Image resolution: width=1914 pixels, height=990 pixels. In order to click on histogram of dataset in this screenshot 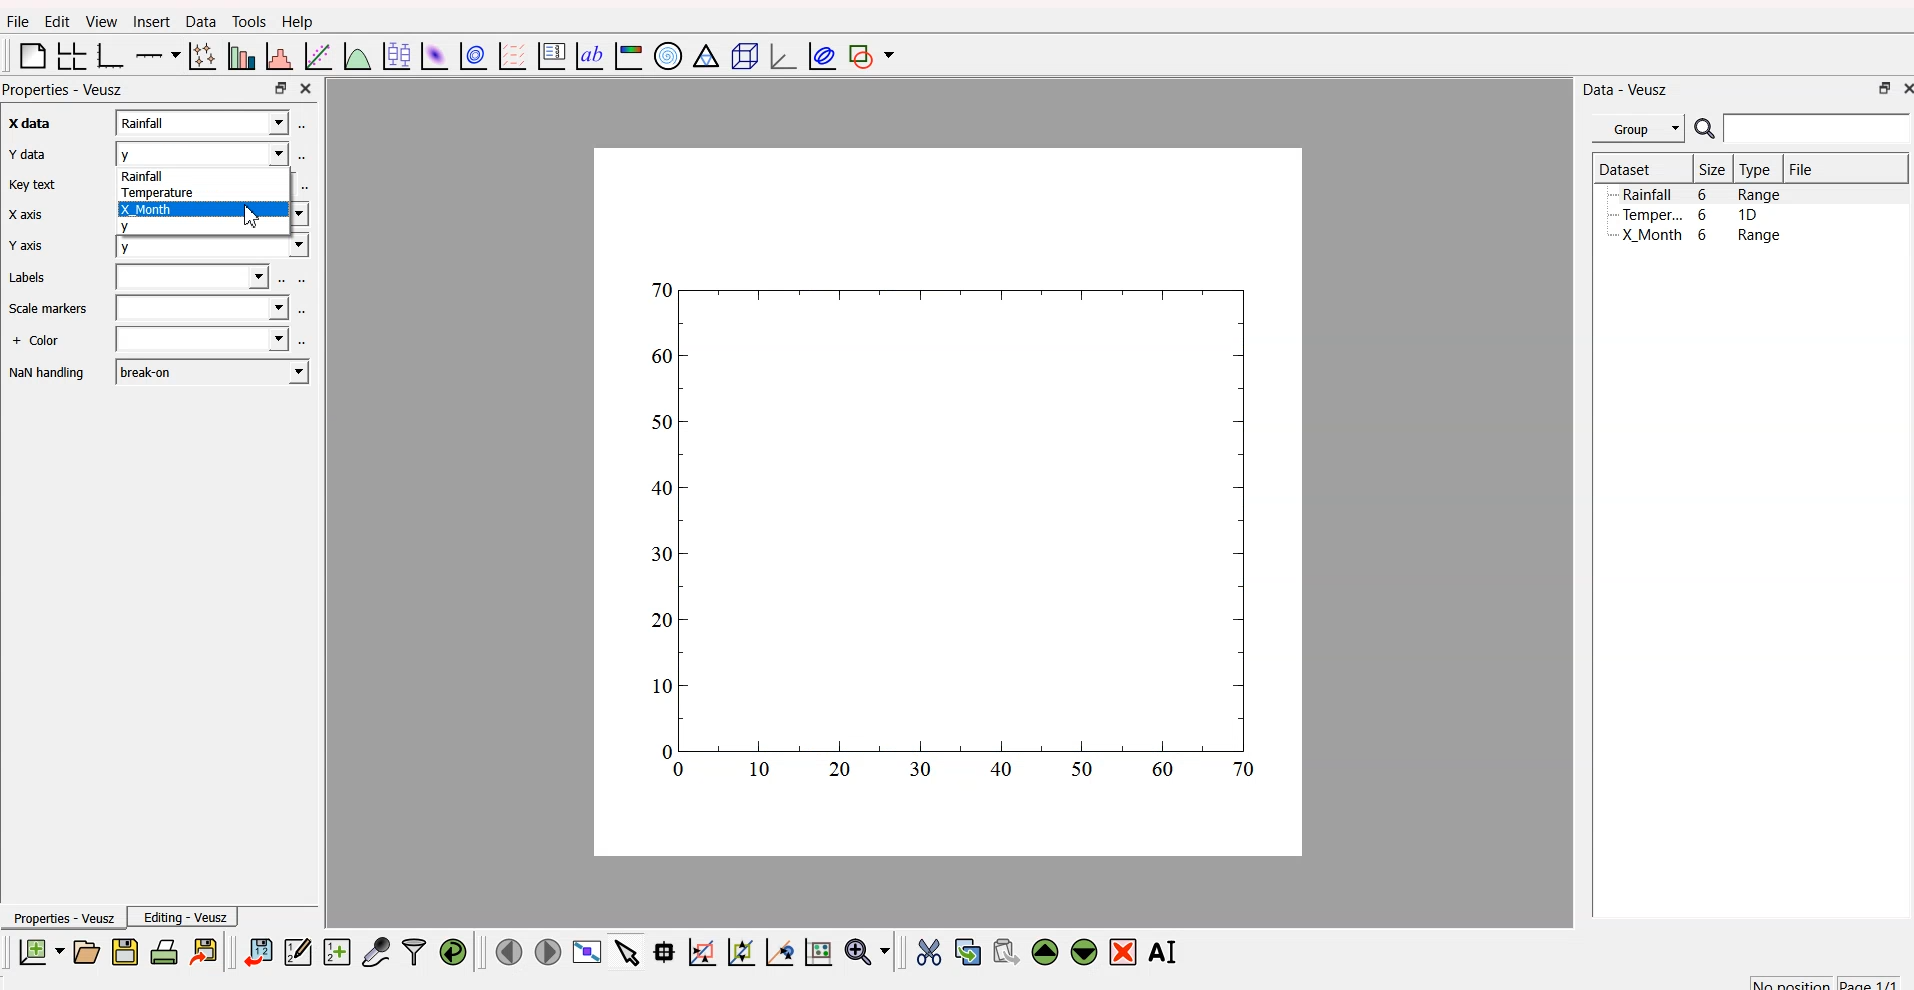, I will do `click(281, 57)`.